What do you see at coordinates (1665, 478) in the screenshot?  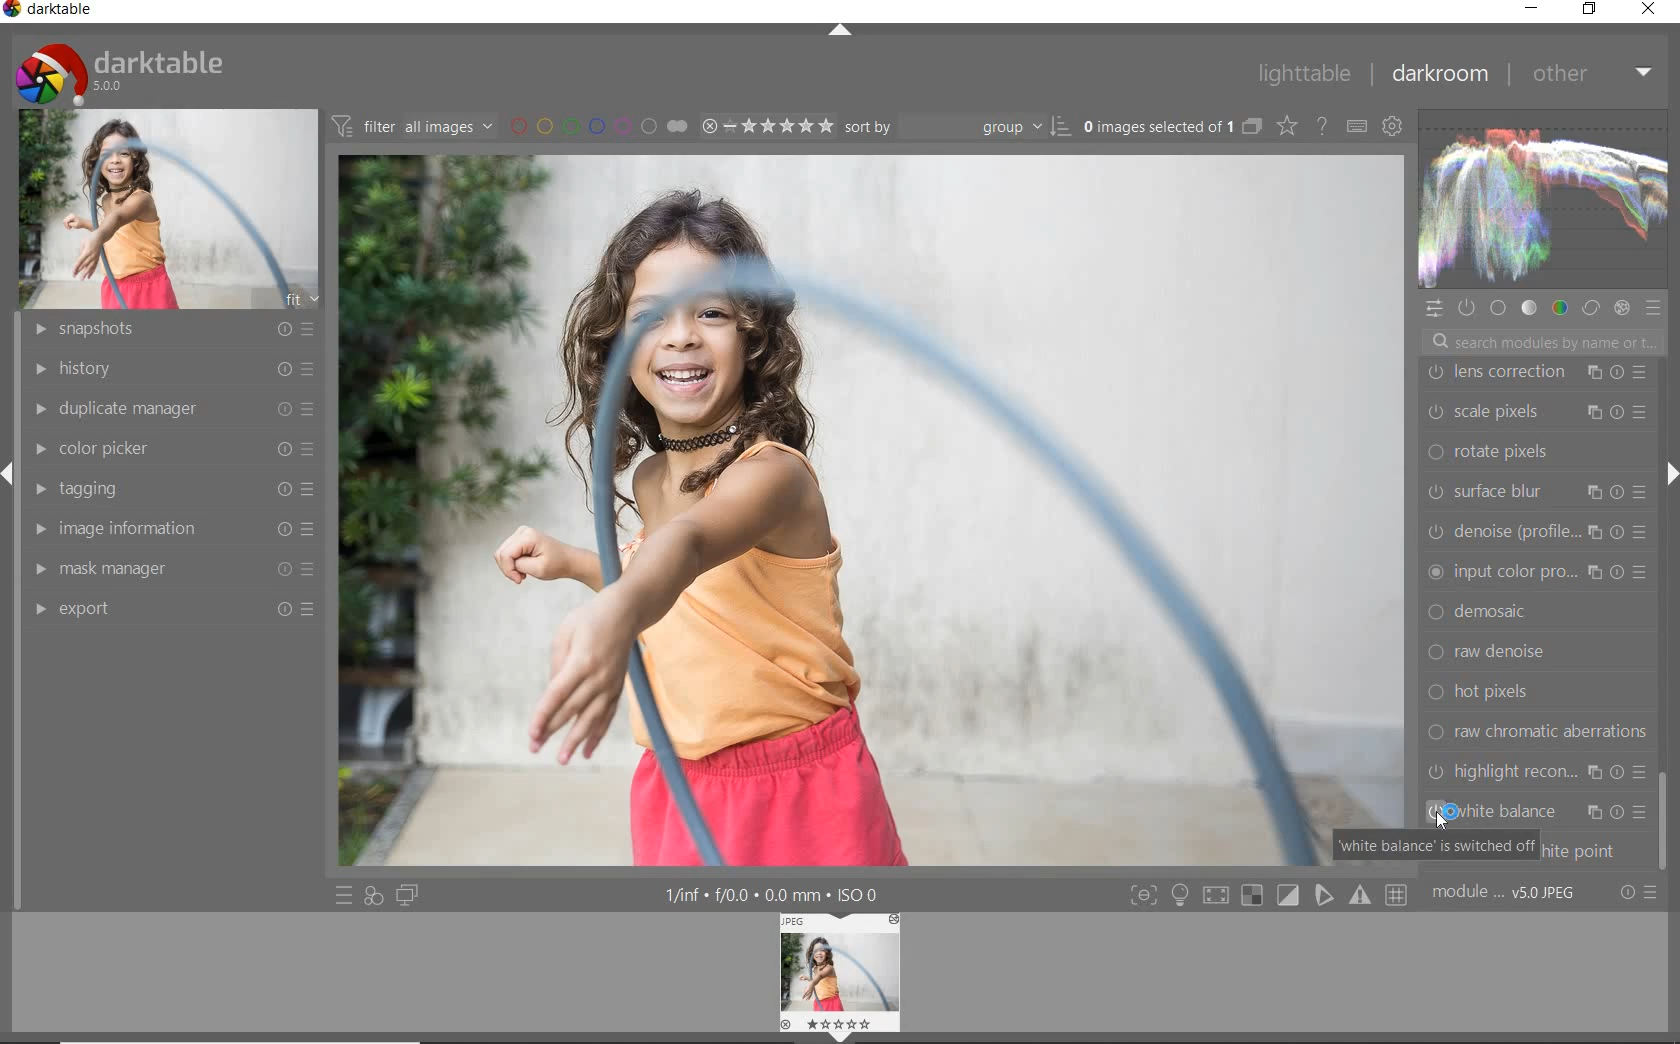 I see `expand/collapse` at bounding box center [1665, 478].